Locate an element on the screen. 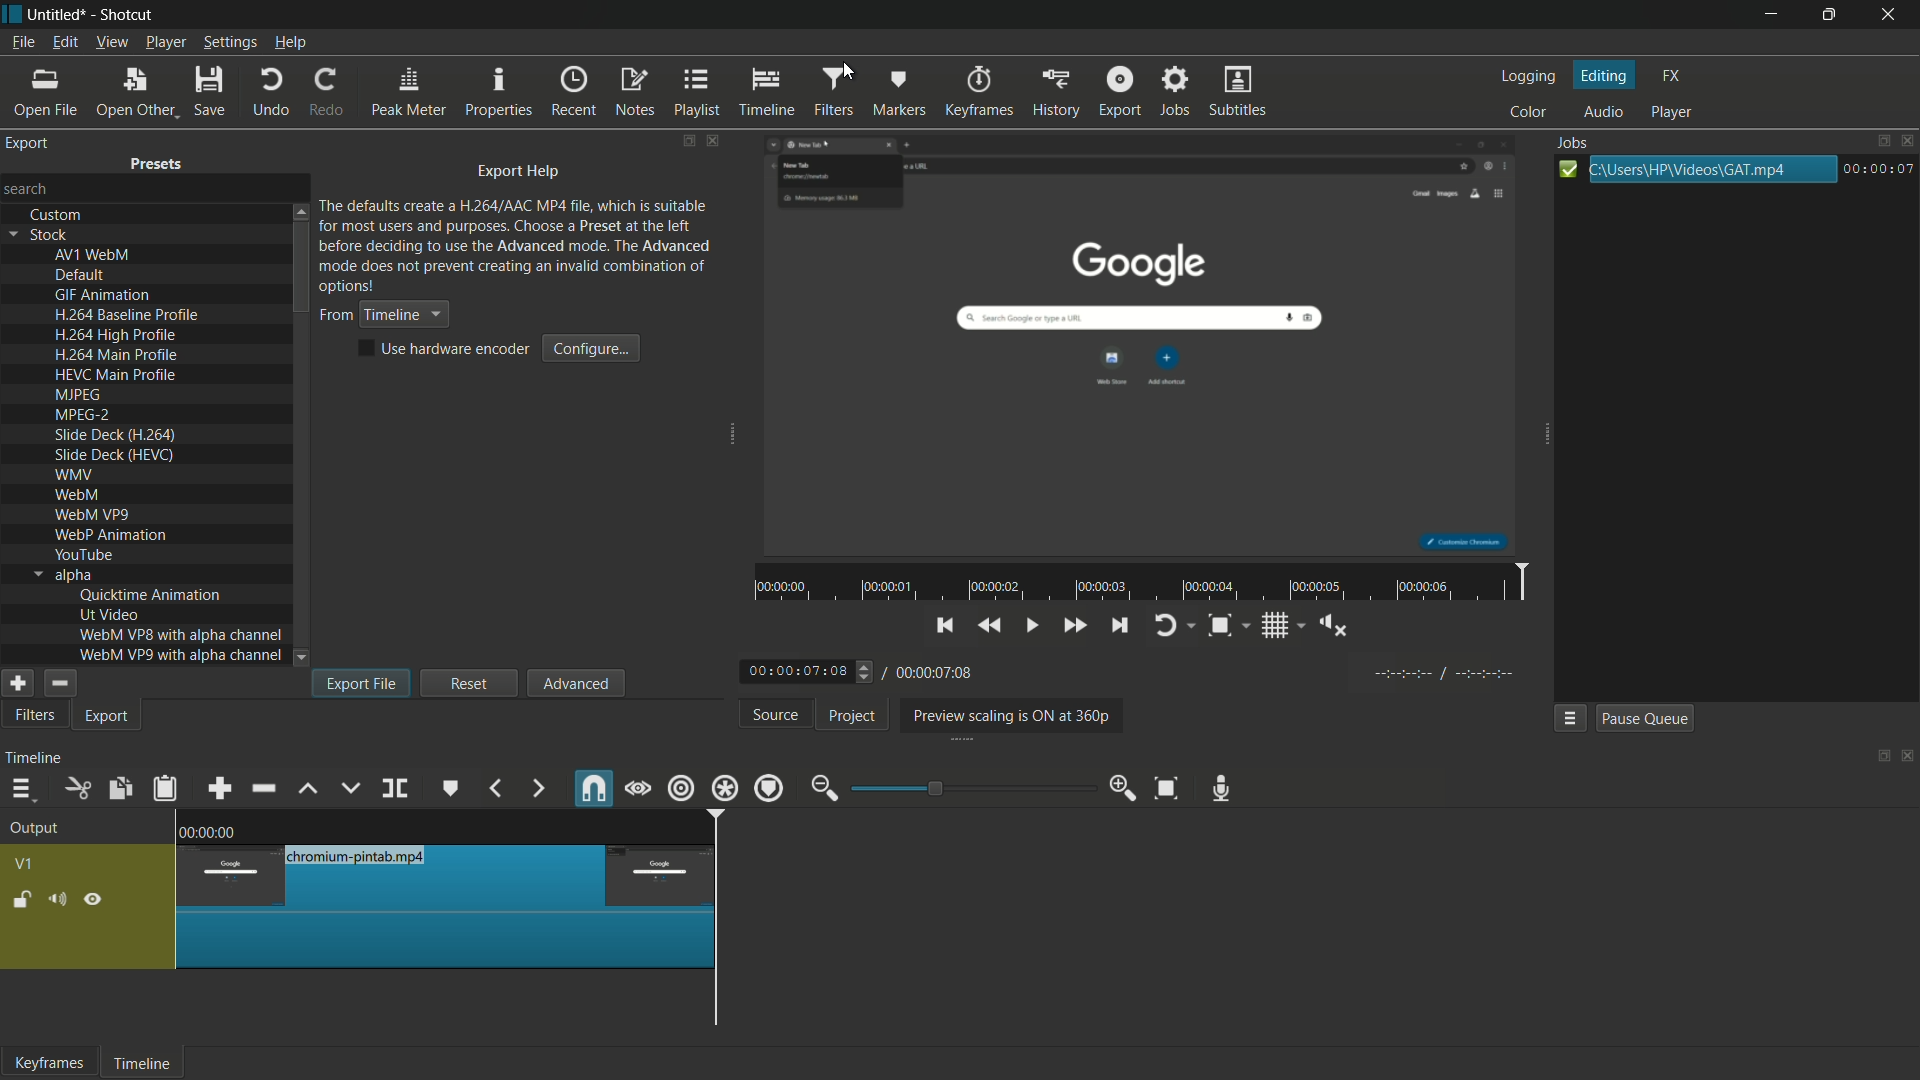 Image resolution: width=1920 pixels, height=1080 pixels. mute is located at coordinates (55, 902).